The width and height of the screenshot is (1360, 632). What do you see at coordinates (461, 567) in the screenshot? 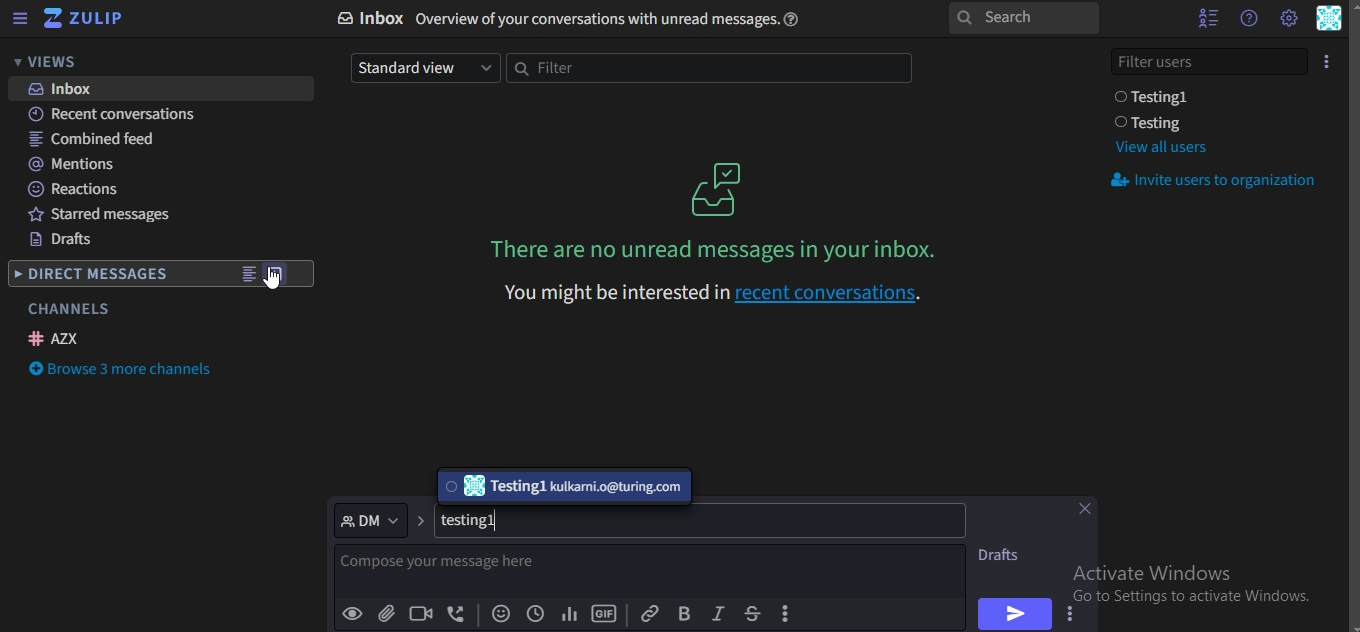
I see `compose your message here` at bounding box center [461, 567].